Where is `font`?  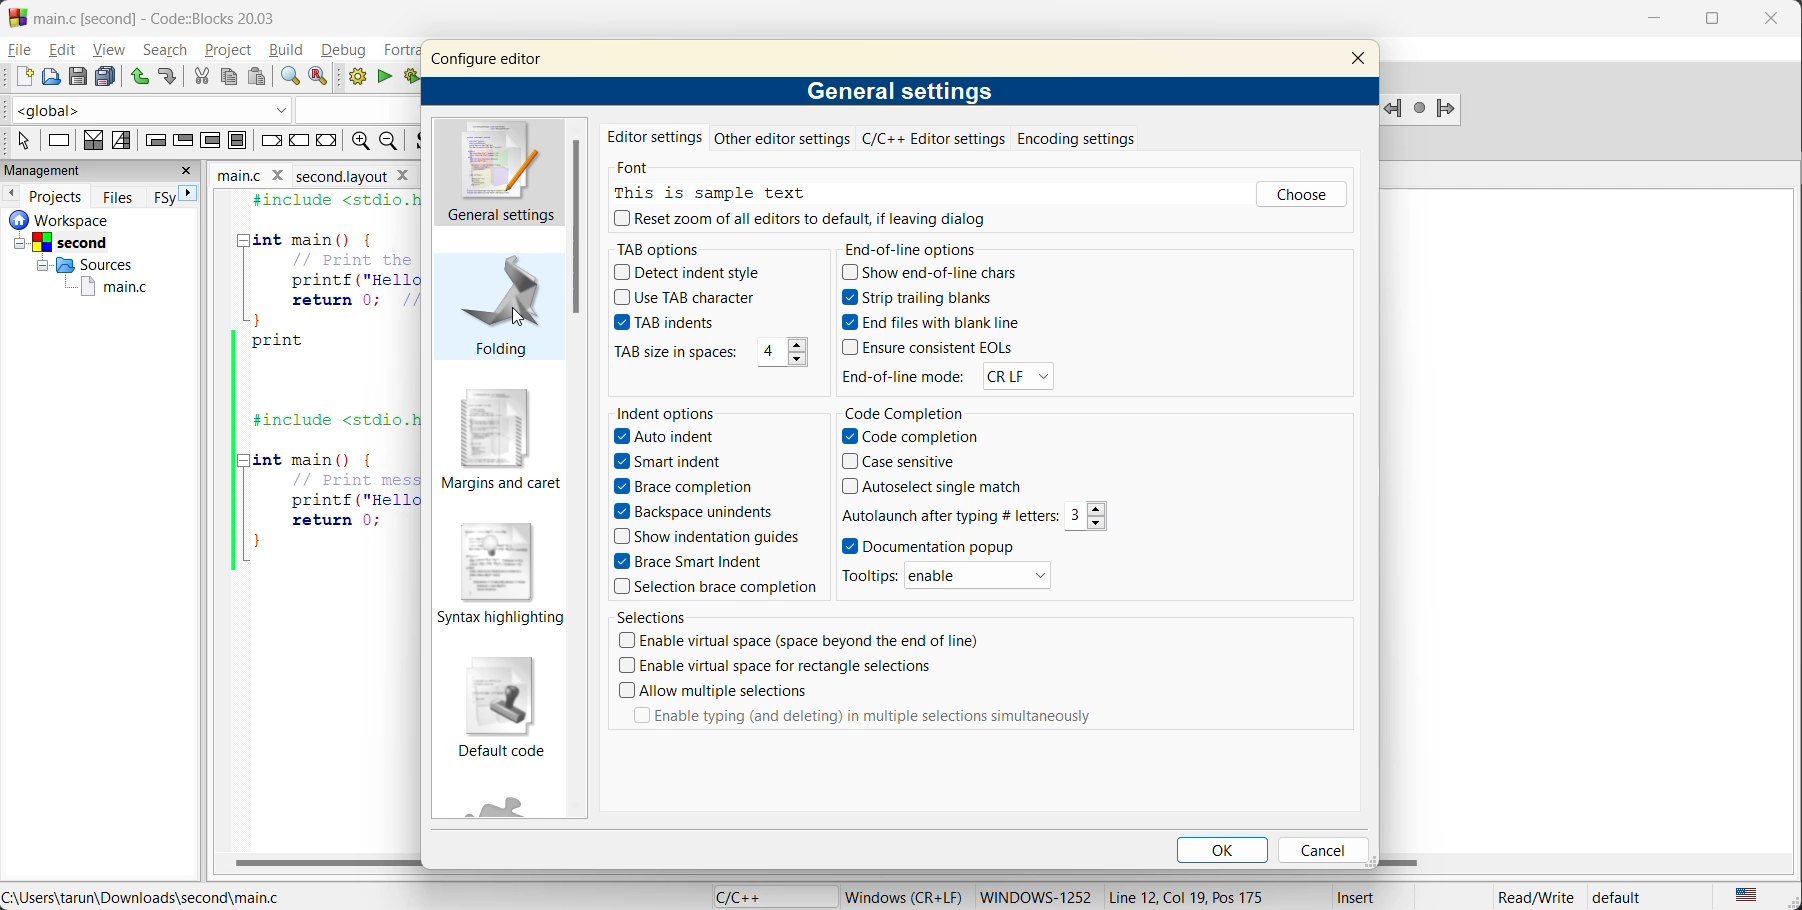
font is located at coordinates (640, 170).